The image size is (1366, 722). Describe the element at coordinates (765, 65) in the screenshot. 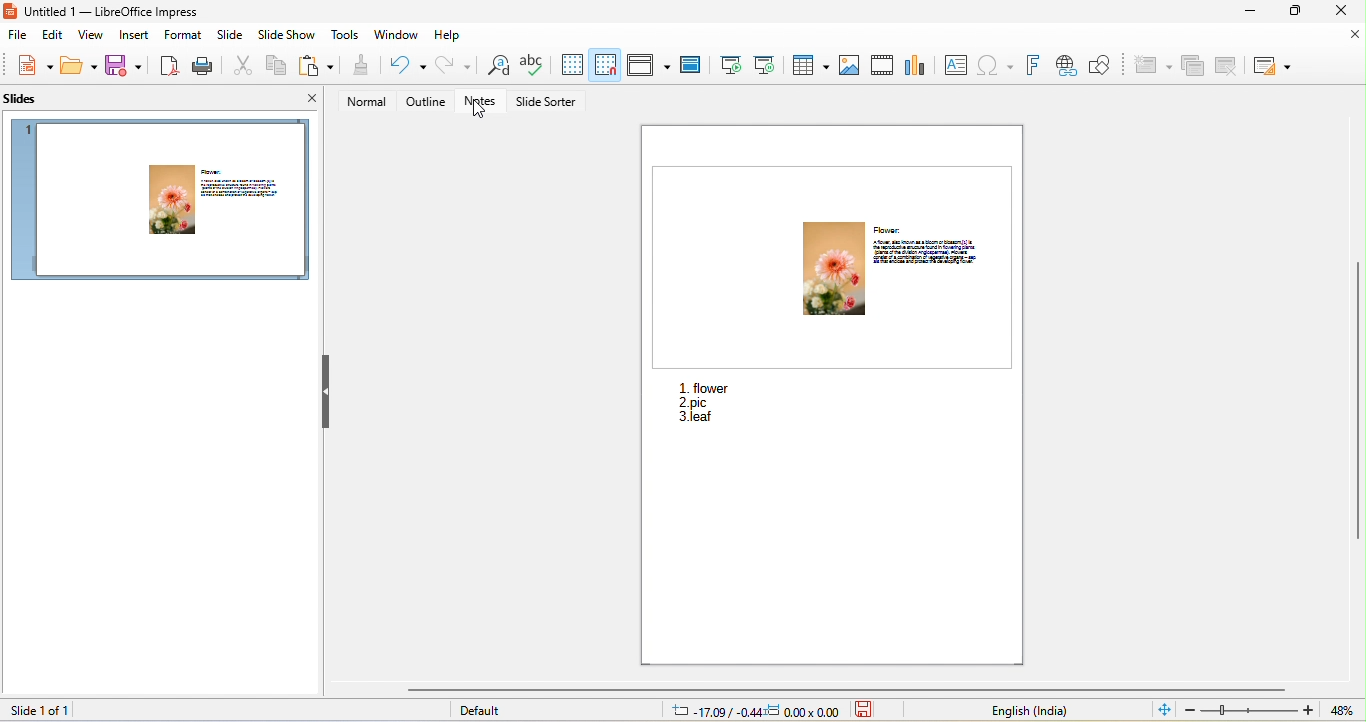

I see `start from current slide` at that location.